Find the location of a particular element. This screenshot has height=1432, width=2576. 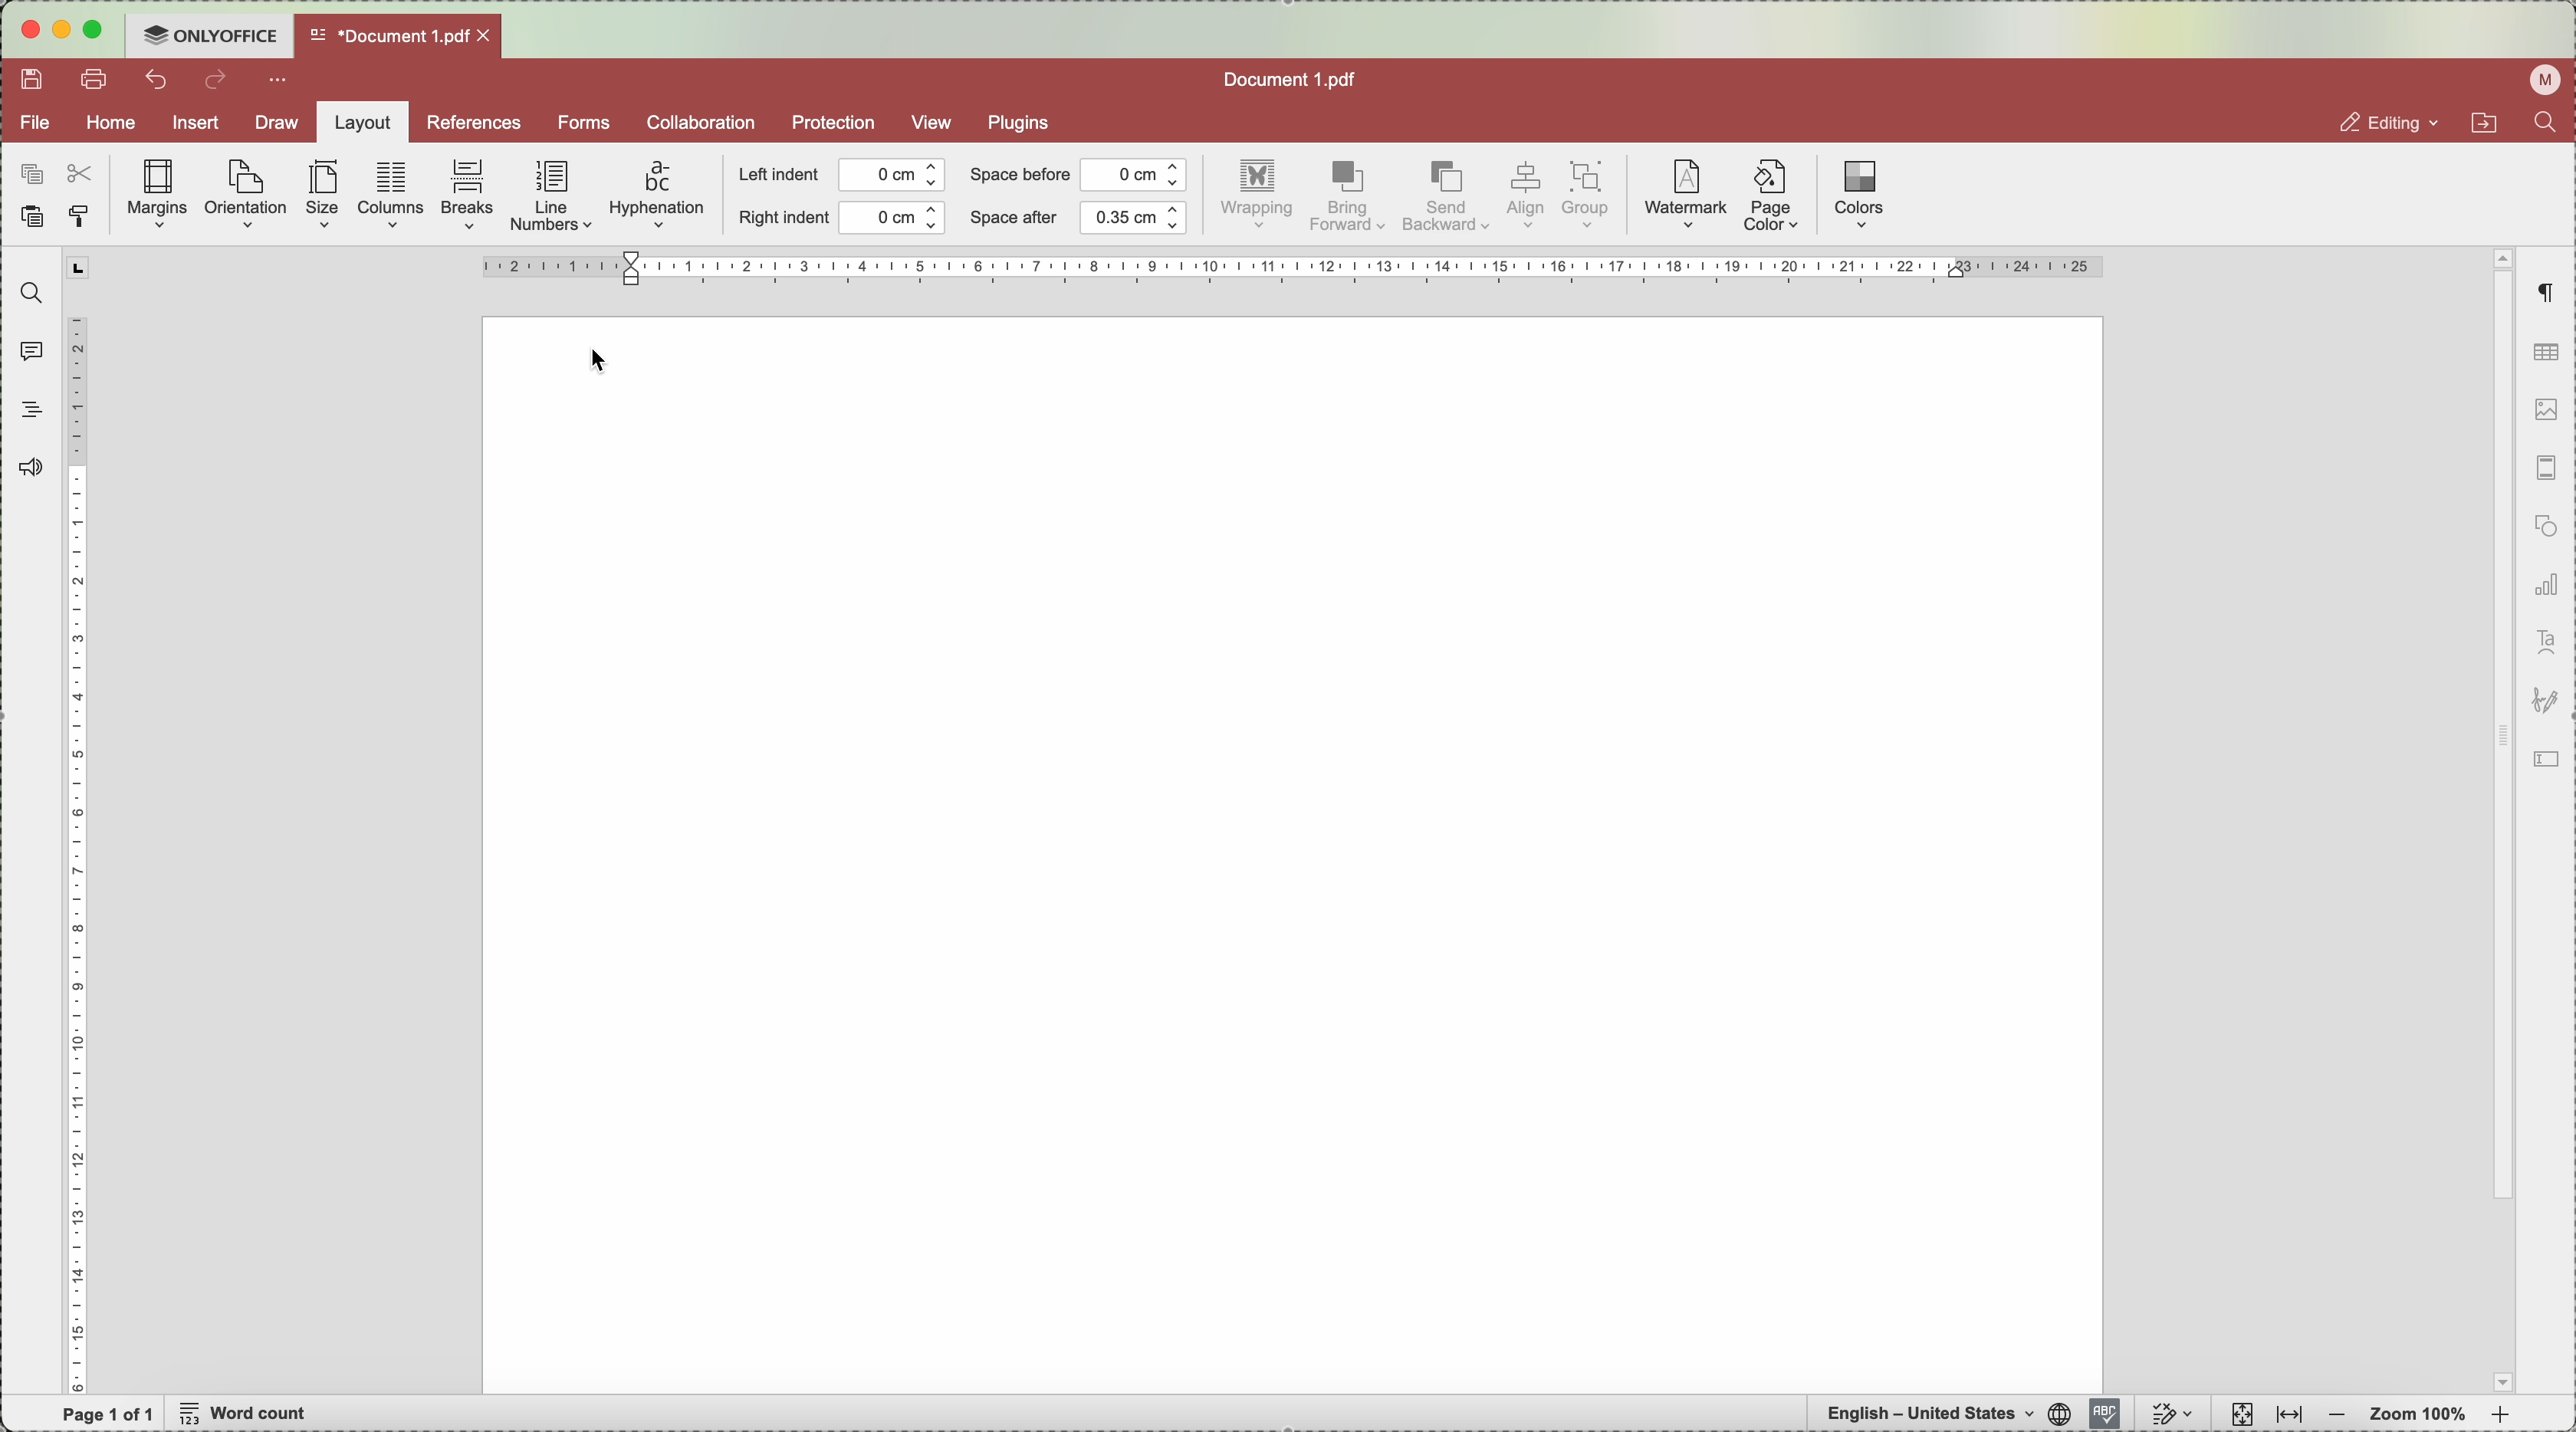

hyphenation is located at coordinates (657, 196).